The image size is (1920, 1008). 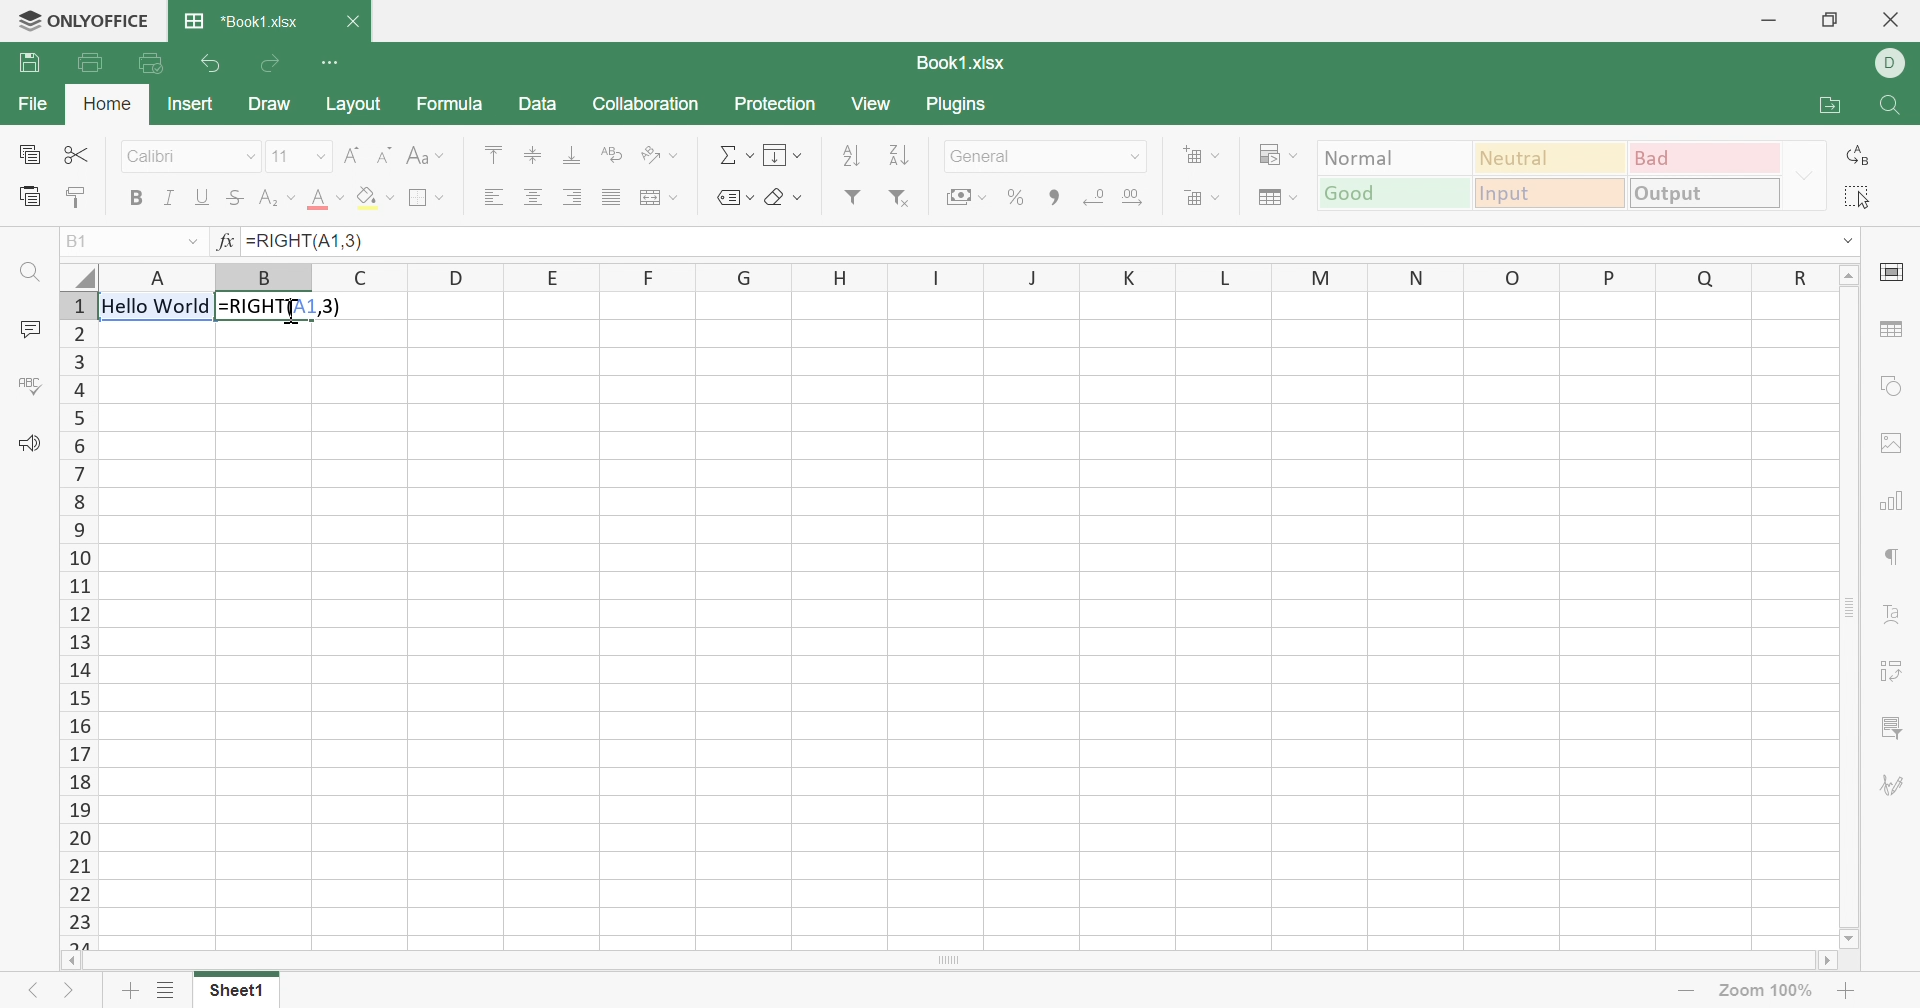 I want to click on Neutral, so click(x=1549, y=160).